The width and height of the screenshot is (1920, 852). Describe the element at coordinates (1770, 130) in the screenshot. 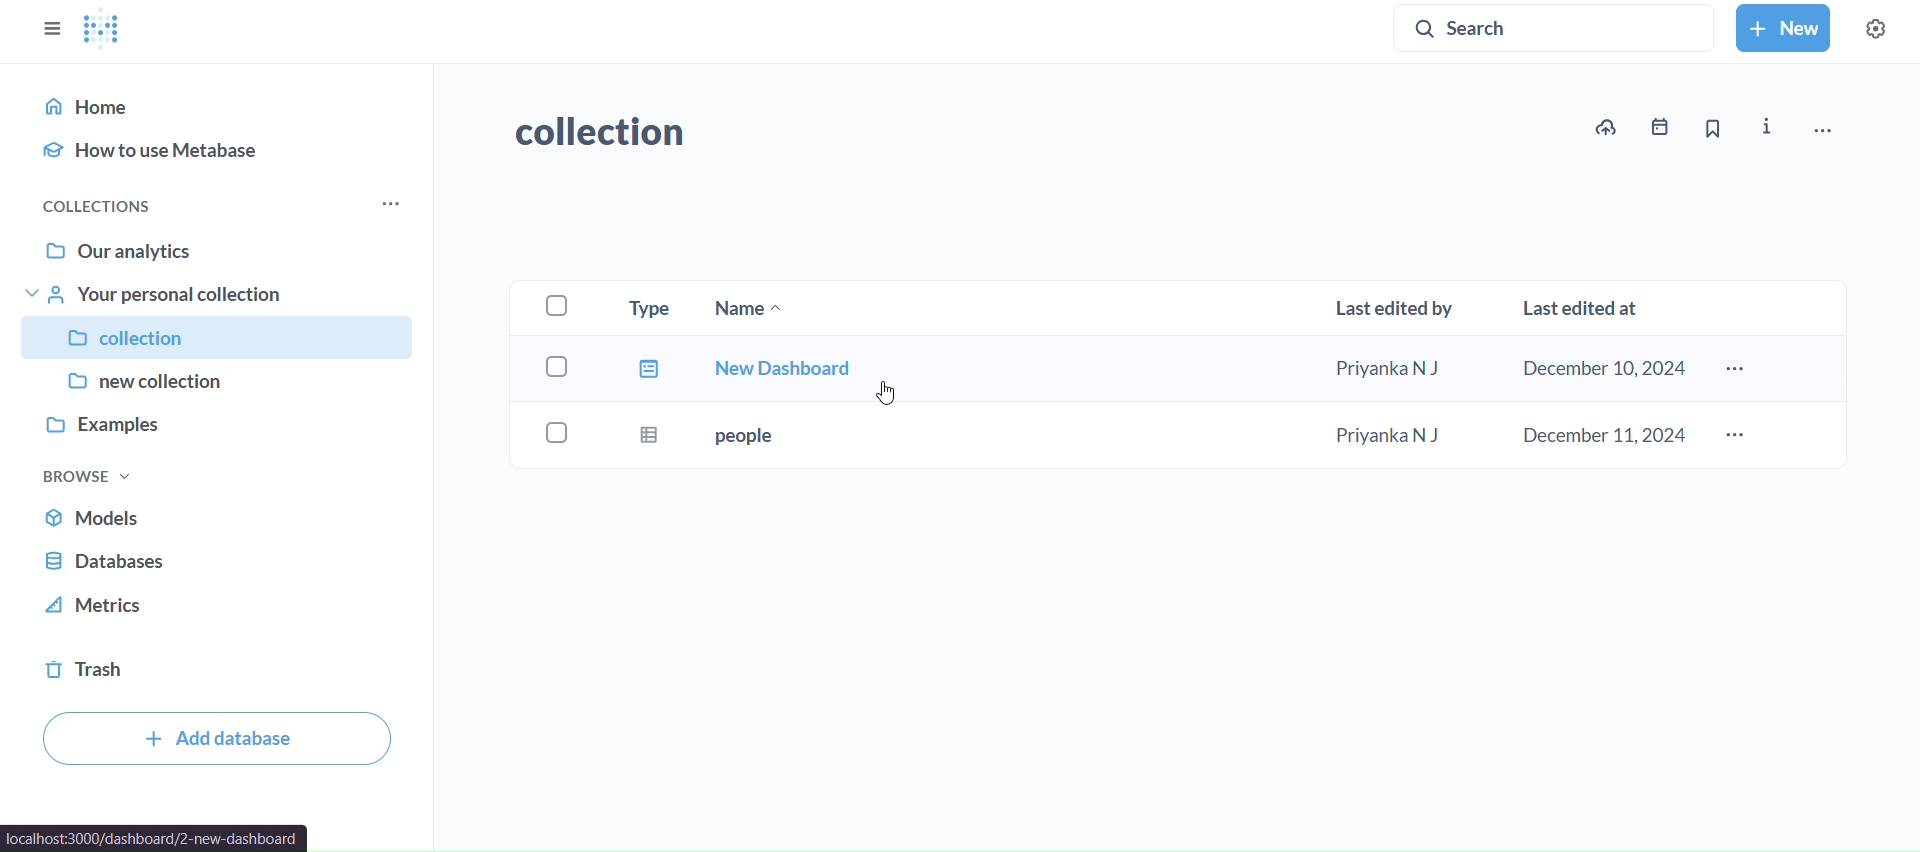

I see `info` at that location.